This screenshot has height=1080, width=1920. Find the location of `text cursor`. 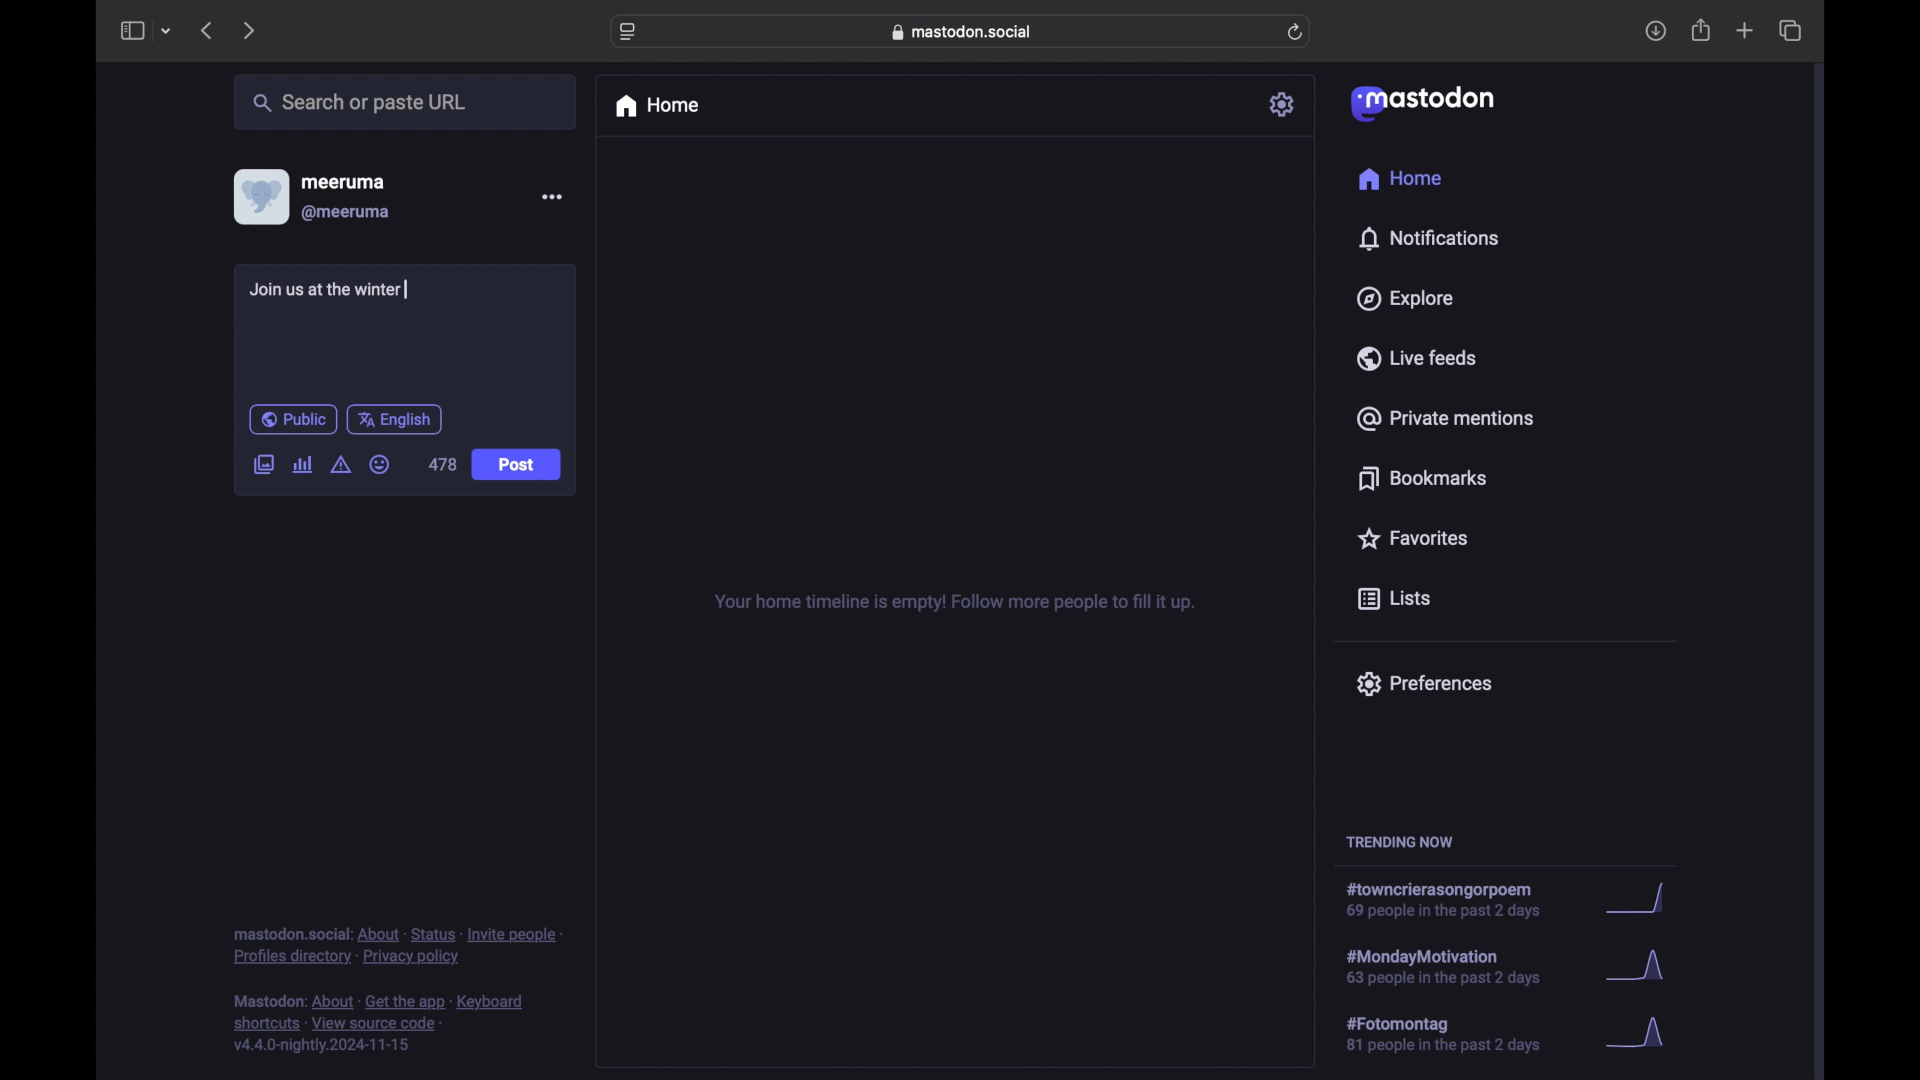

text cursor is located at coordinates (406, 289).